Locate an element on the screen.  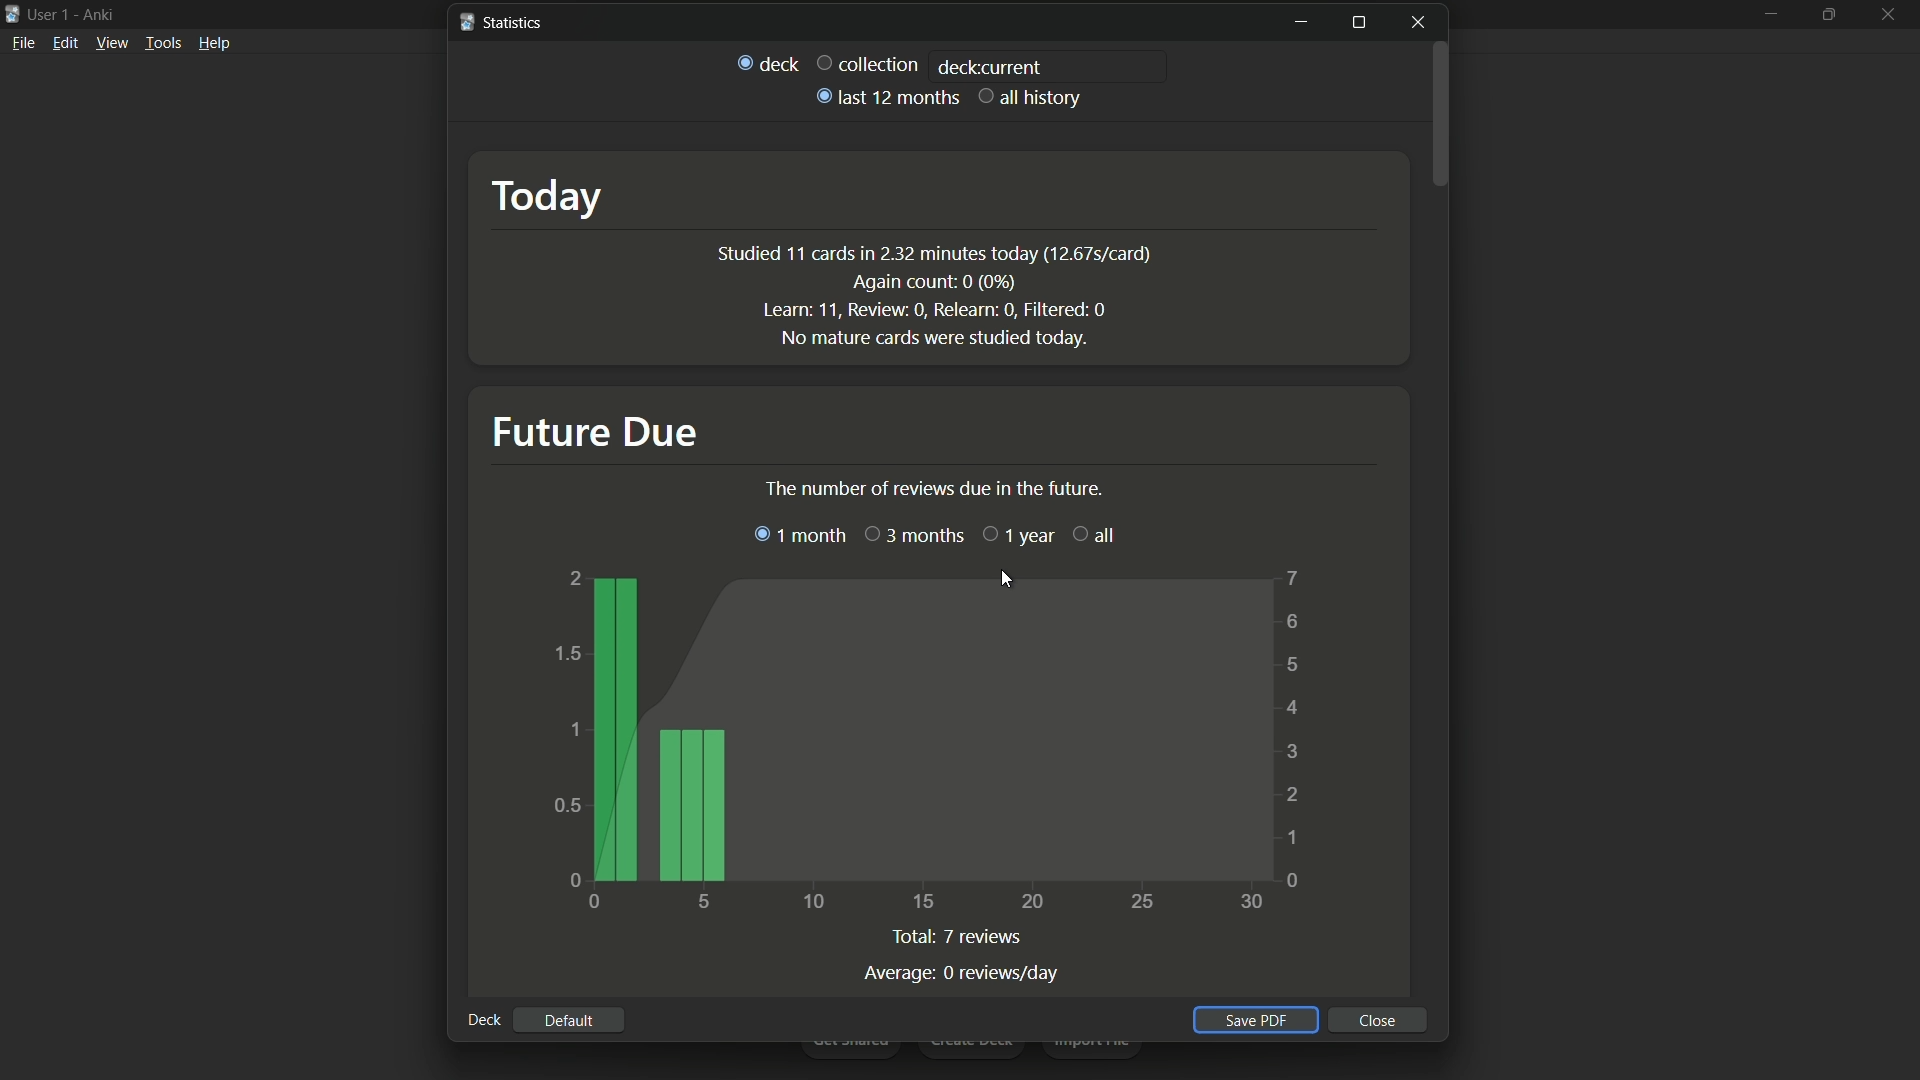
deck is located at coordinates (767, 61).